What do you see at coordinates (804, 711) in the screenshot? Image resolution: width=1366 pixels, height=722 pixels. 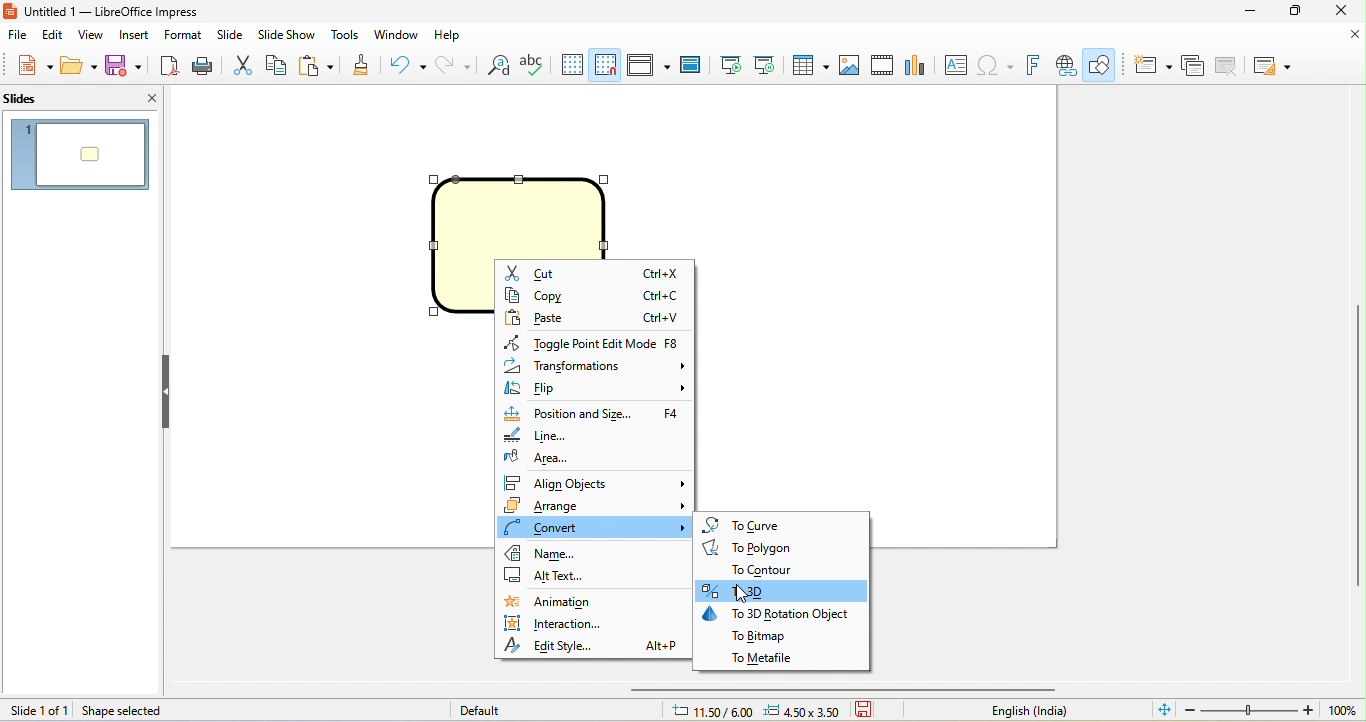 I see `4.50x3.50` at bounding box center [804, 711].